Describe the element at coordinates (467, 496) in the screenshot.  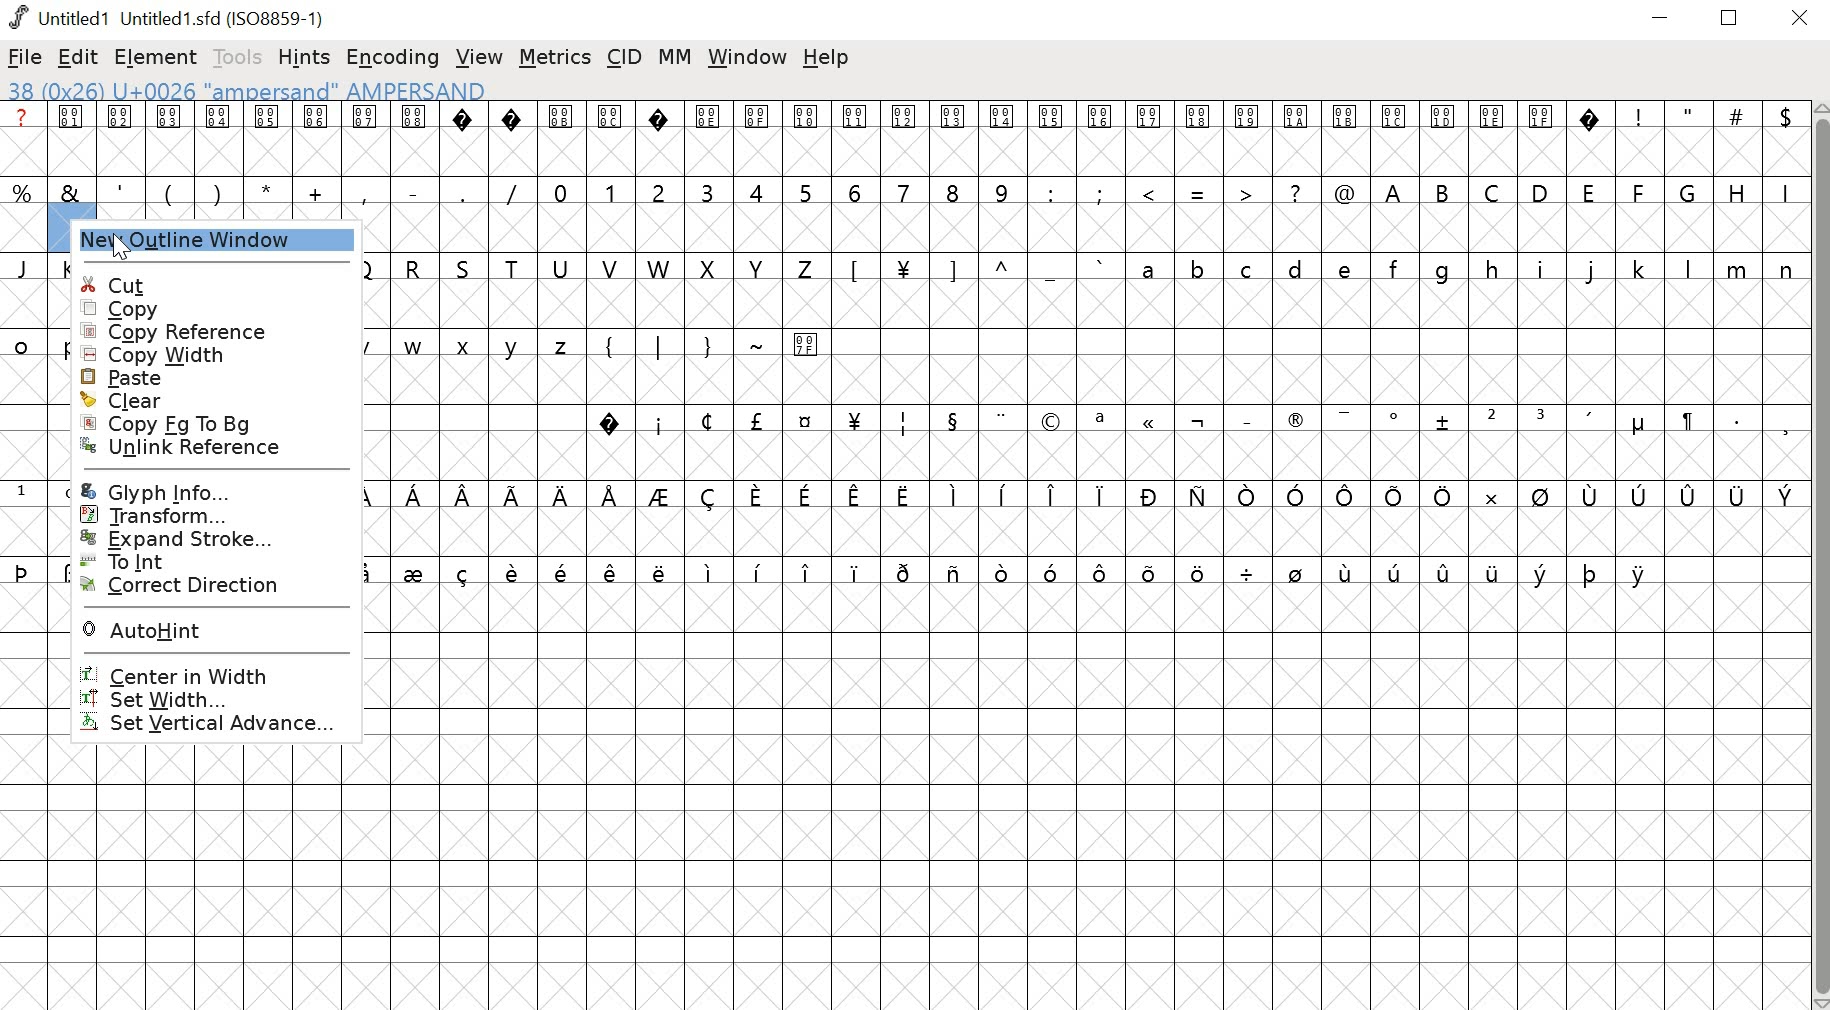
I see `symbol` at that location.